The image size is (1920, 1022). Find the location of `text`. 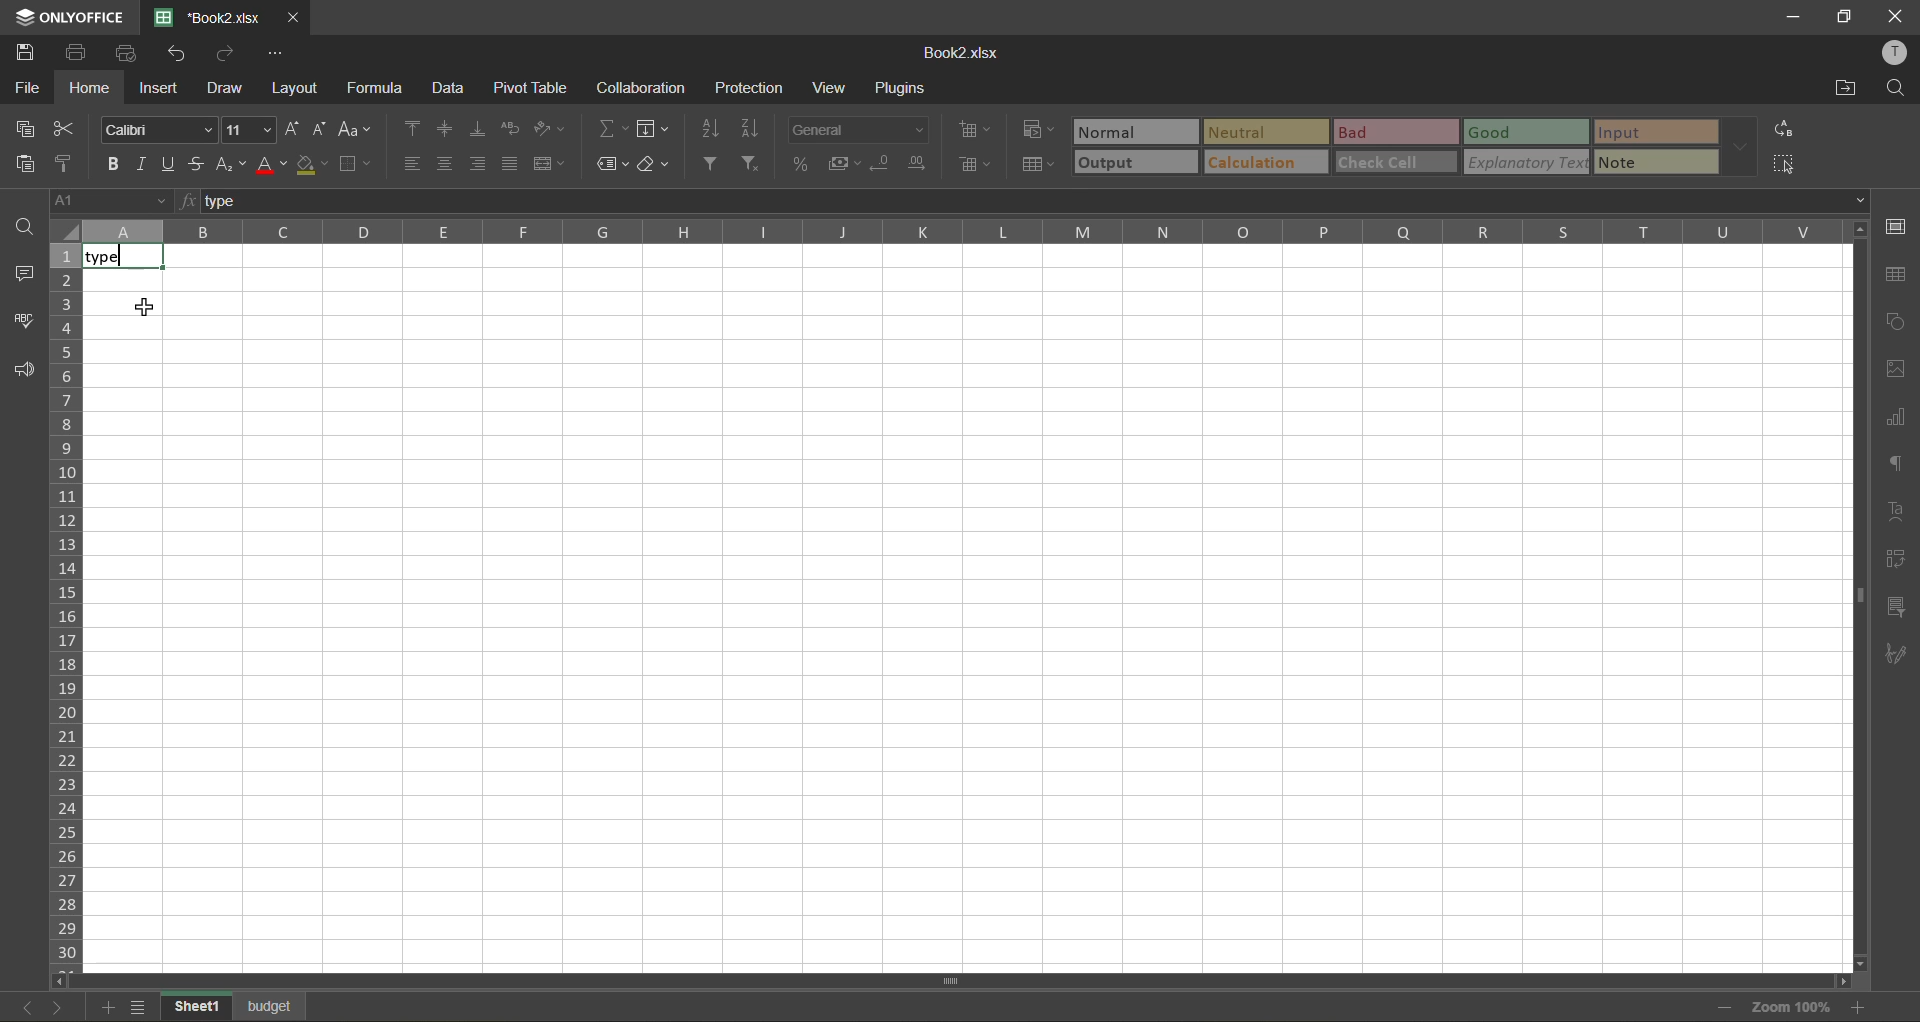

text is located at coordinates (1895, 513).